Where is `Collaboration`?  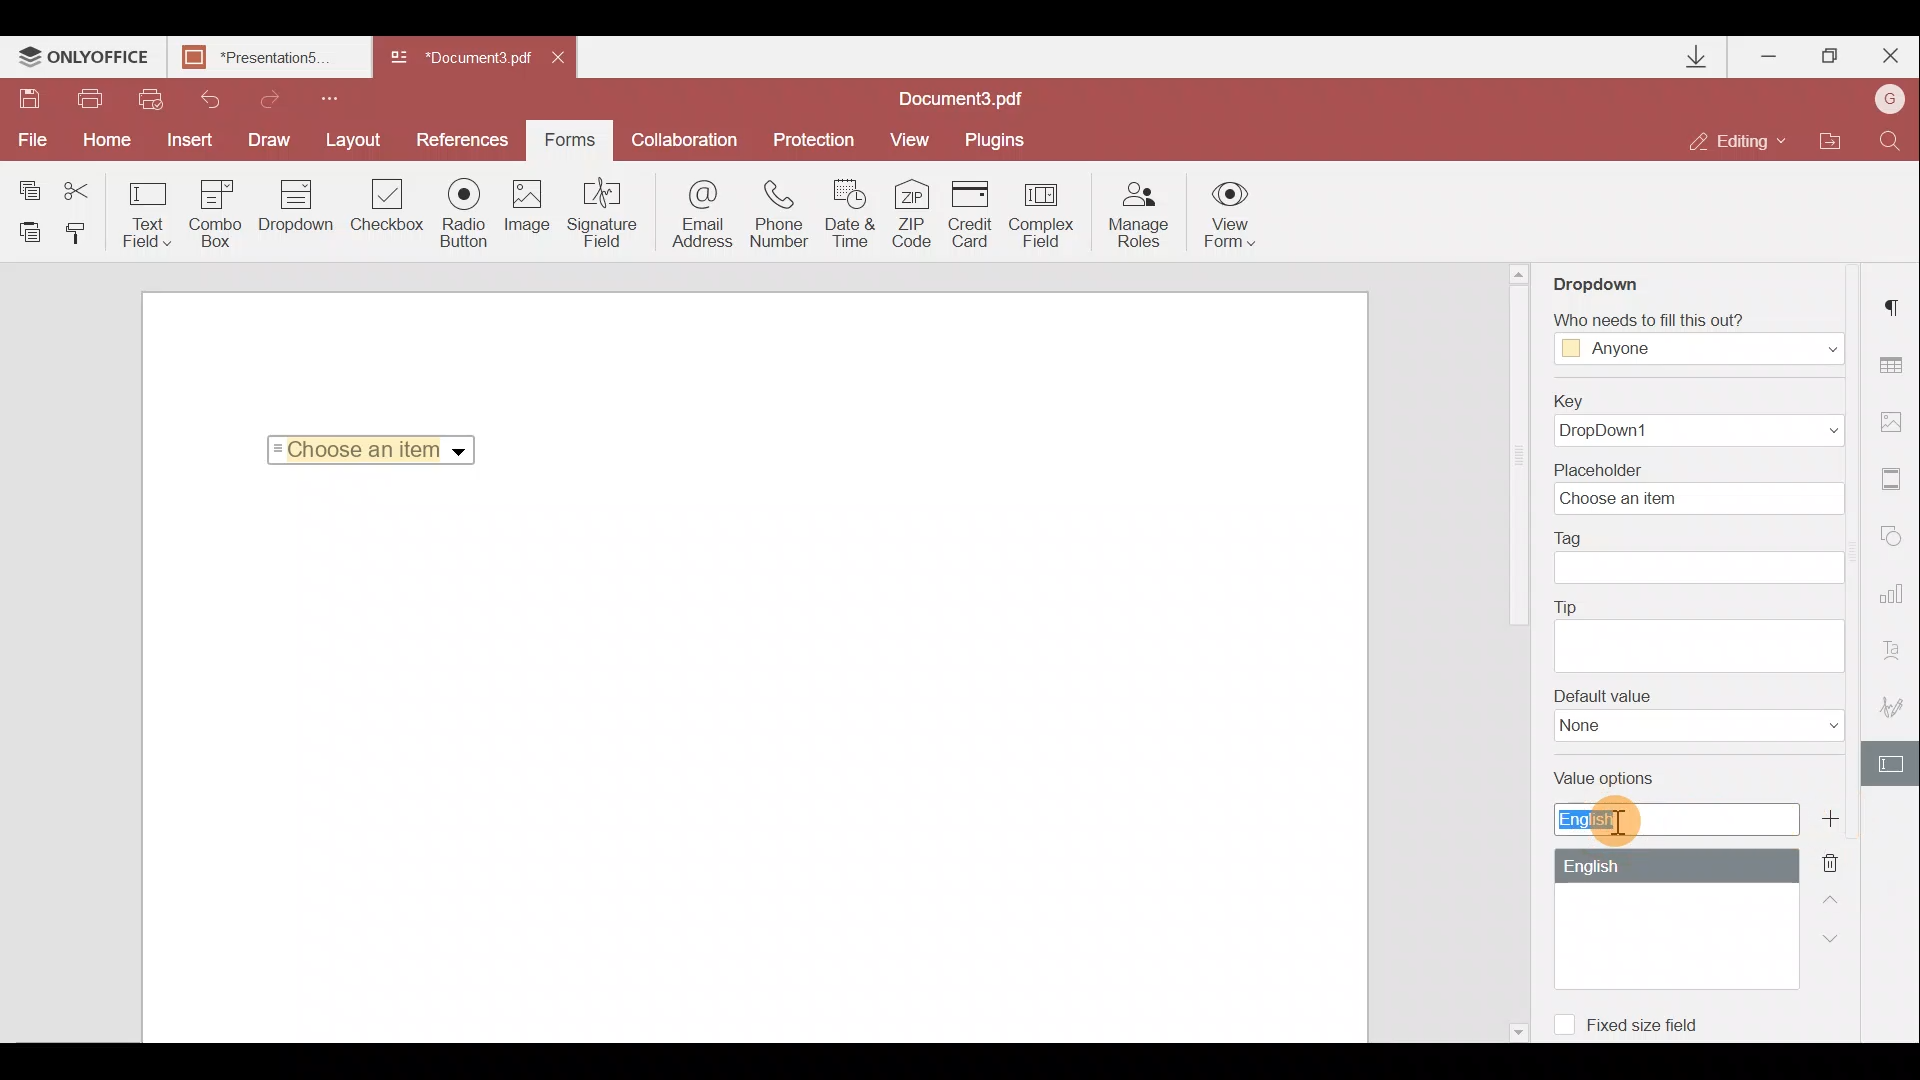 Collaboration is located at coordinates (683, 140).